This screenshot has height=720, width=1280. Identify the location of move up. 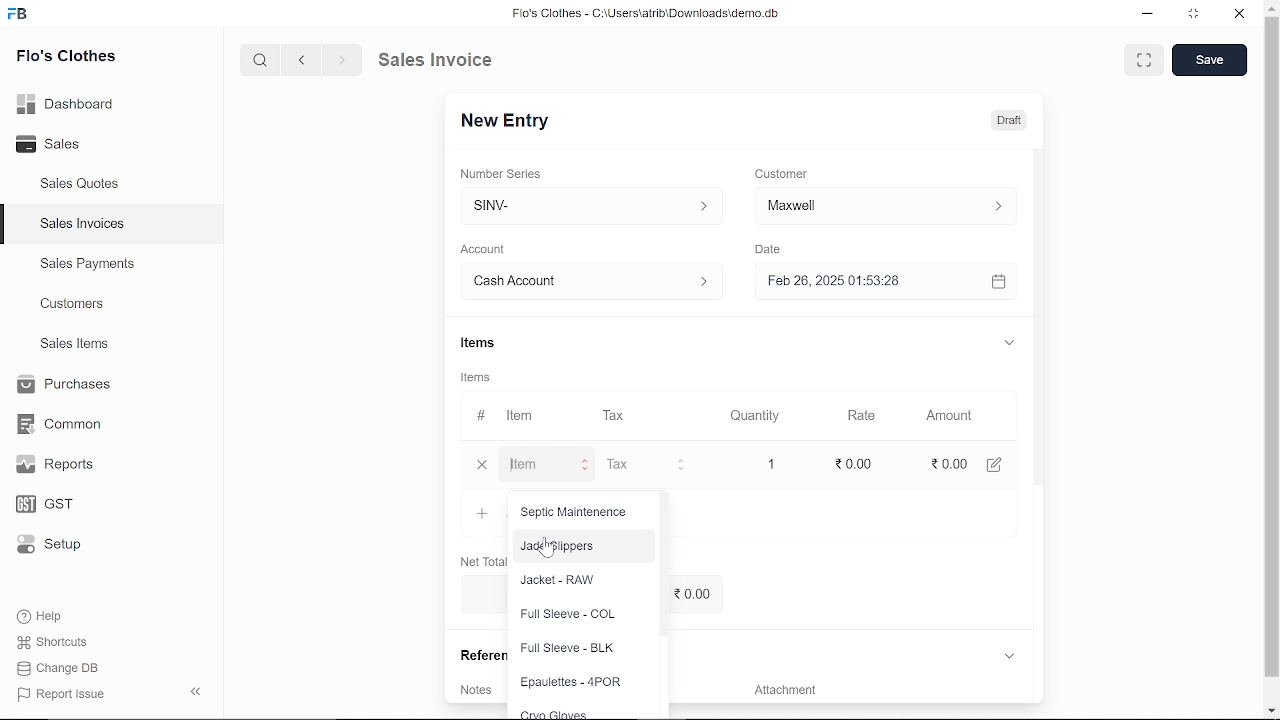
(1272, 8).